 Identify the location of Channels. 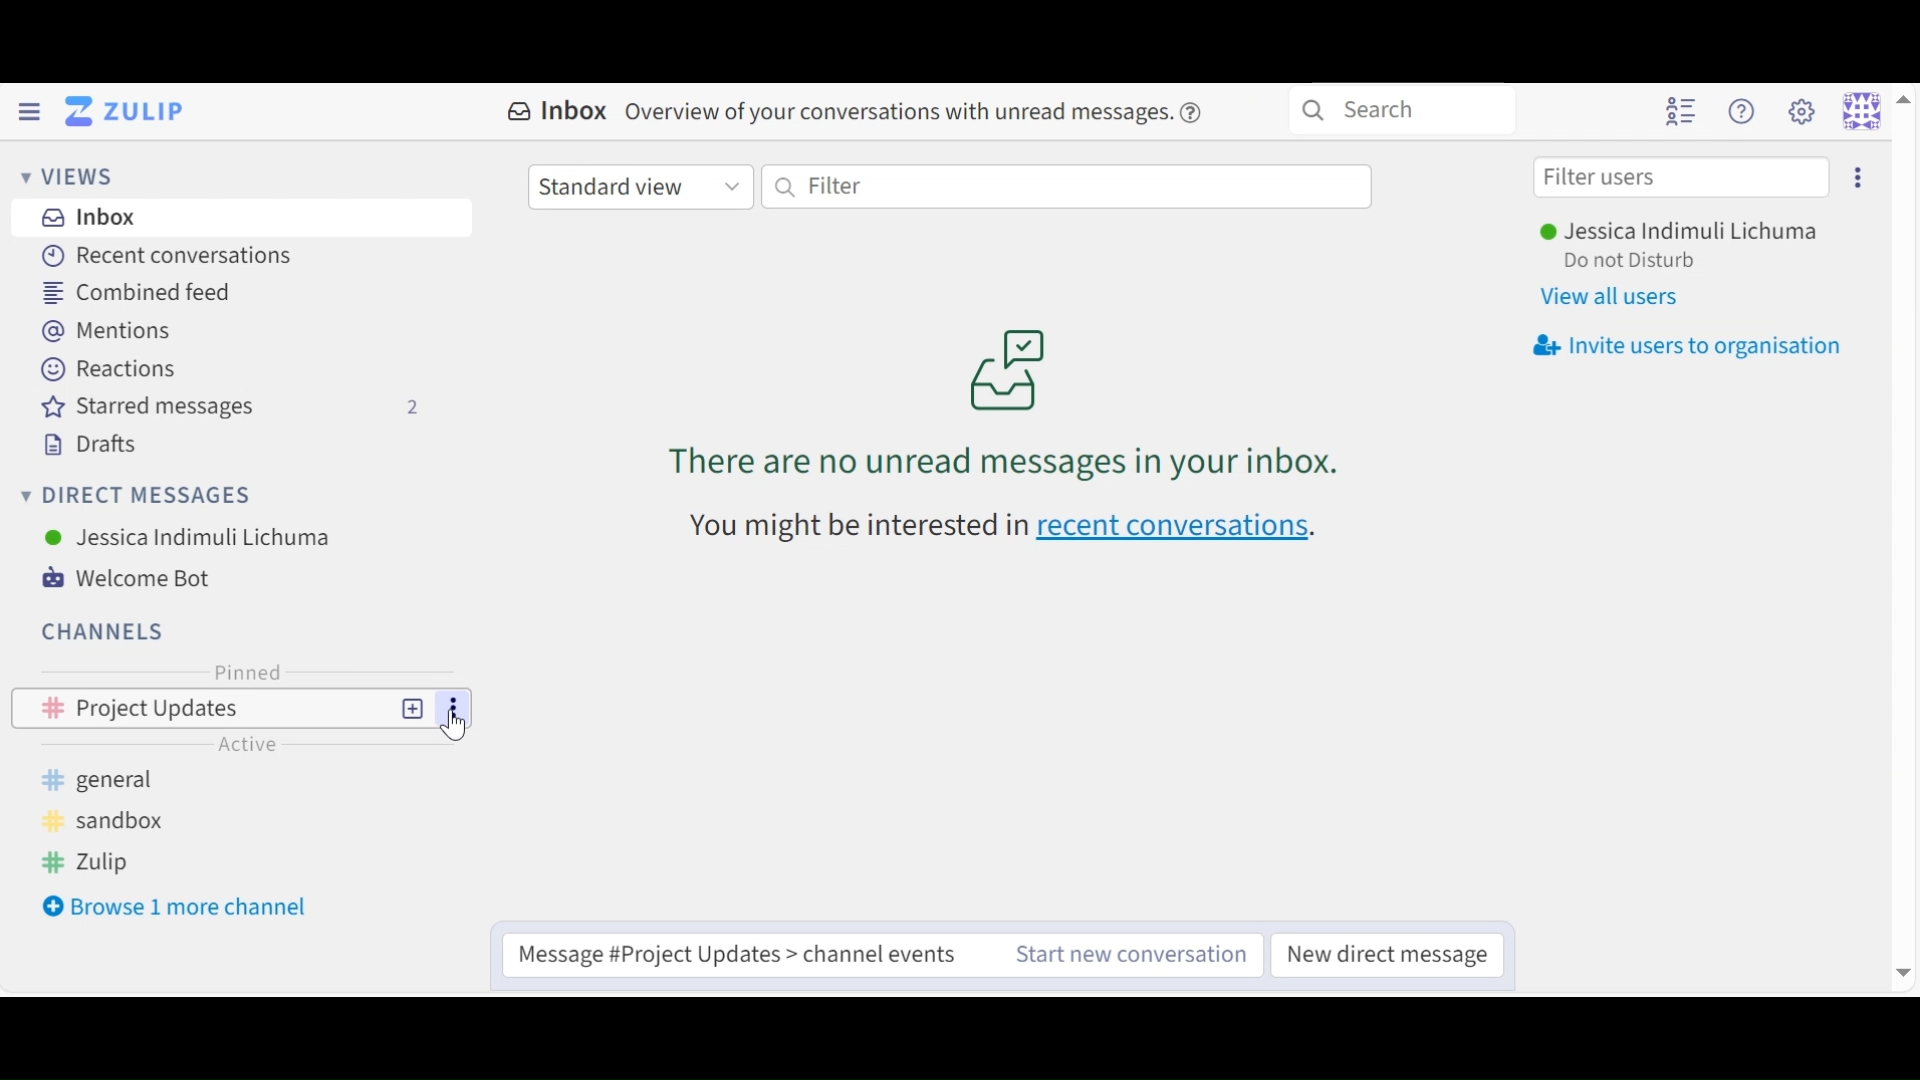
(106, 632).